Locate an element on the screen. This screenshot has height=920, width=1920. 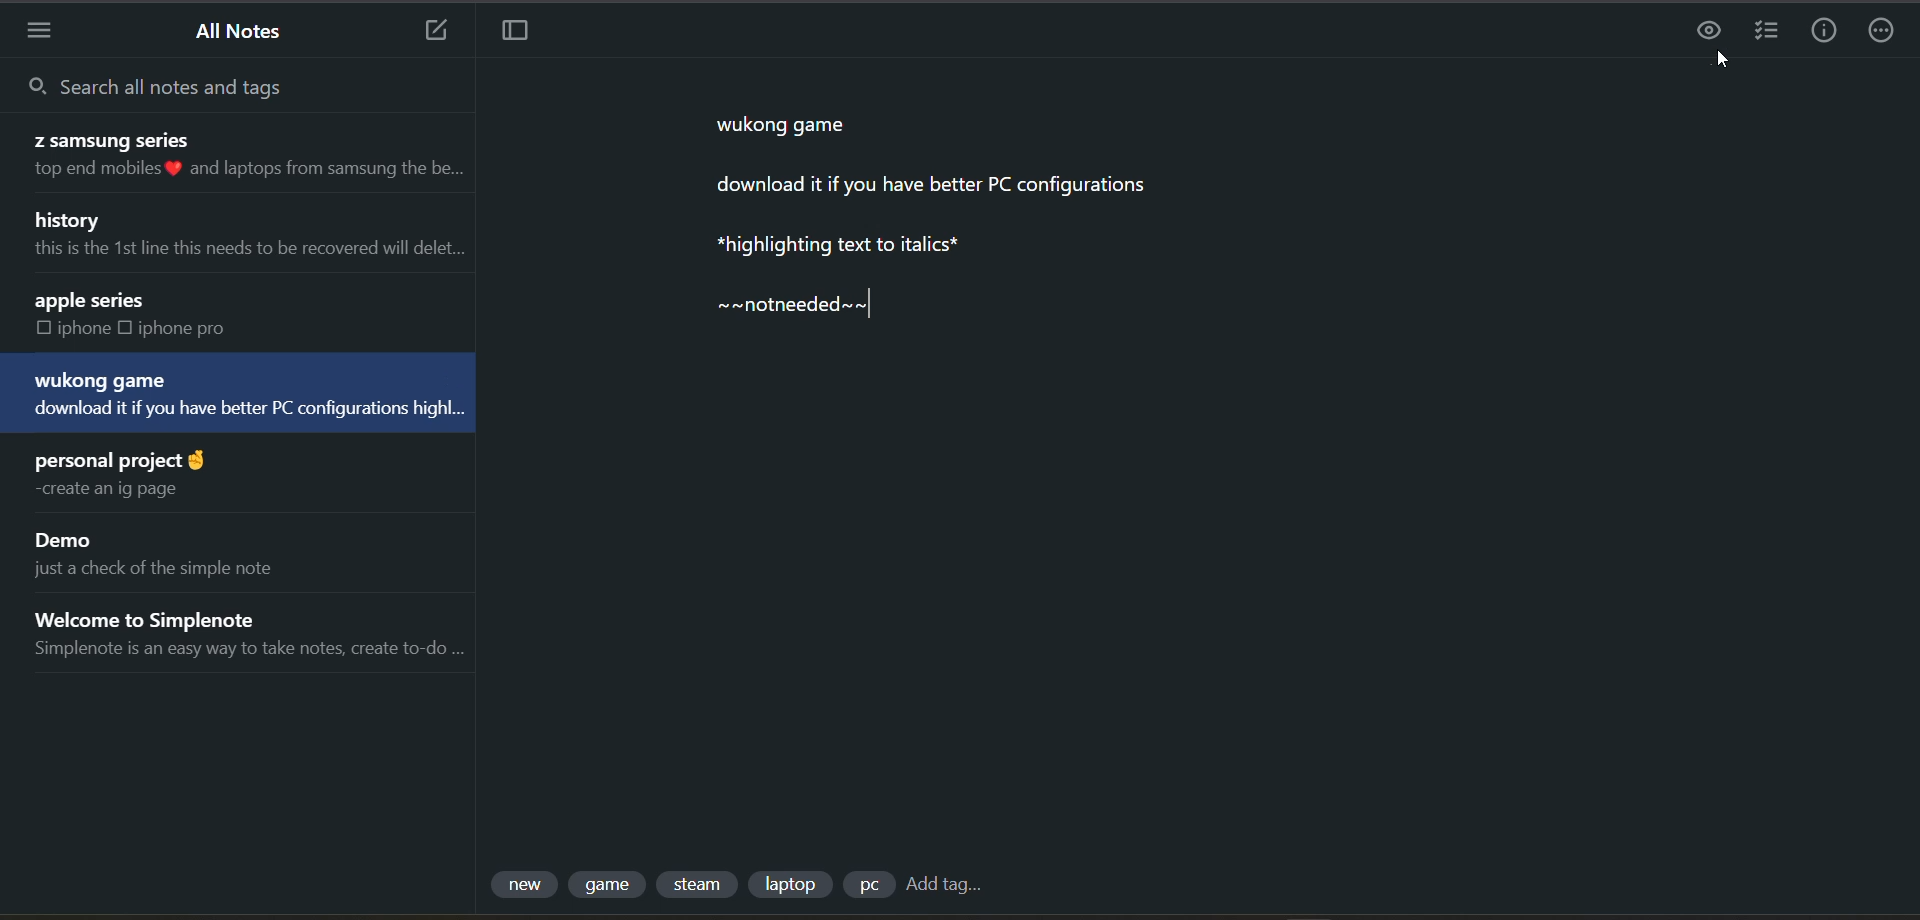
note title and preview is located at coordinates (129, 471).